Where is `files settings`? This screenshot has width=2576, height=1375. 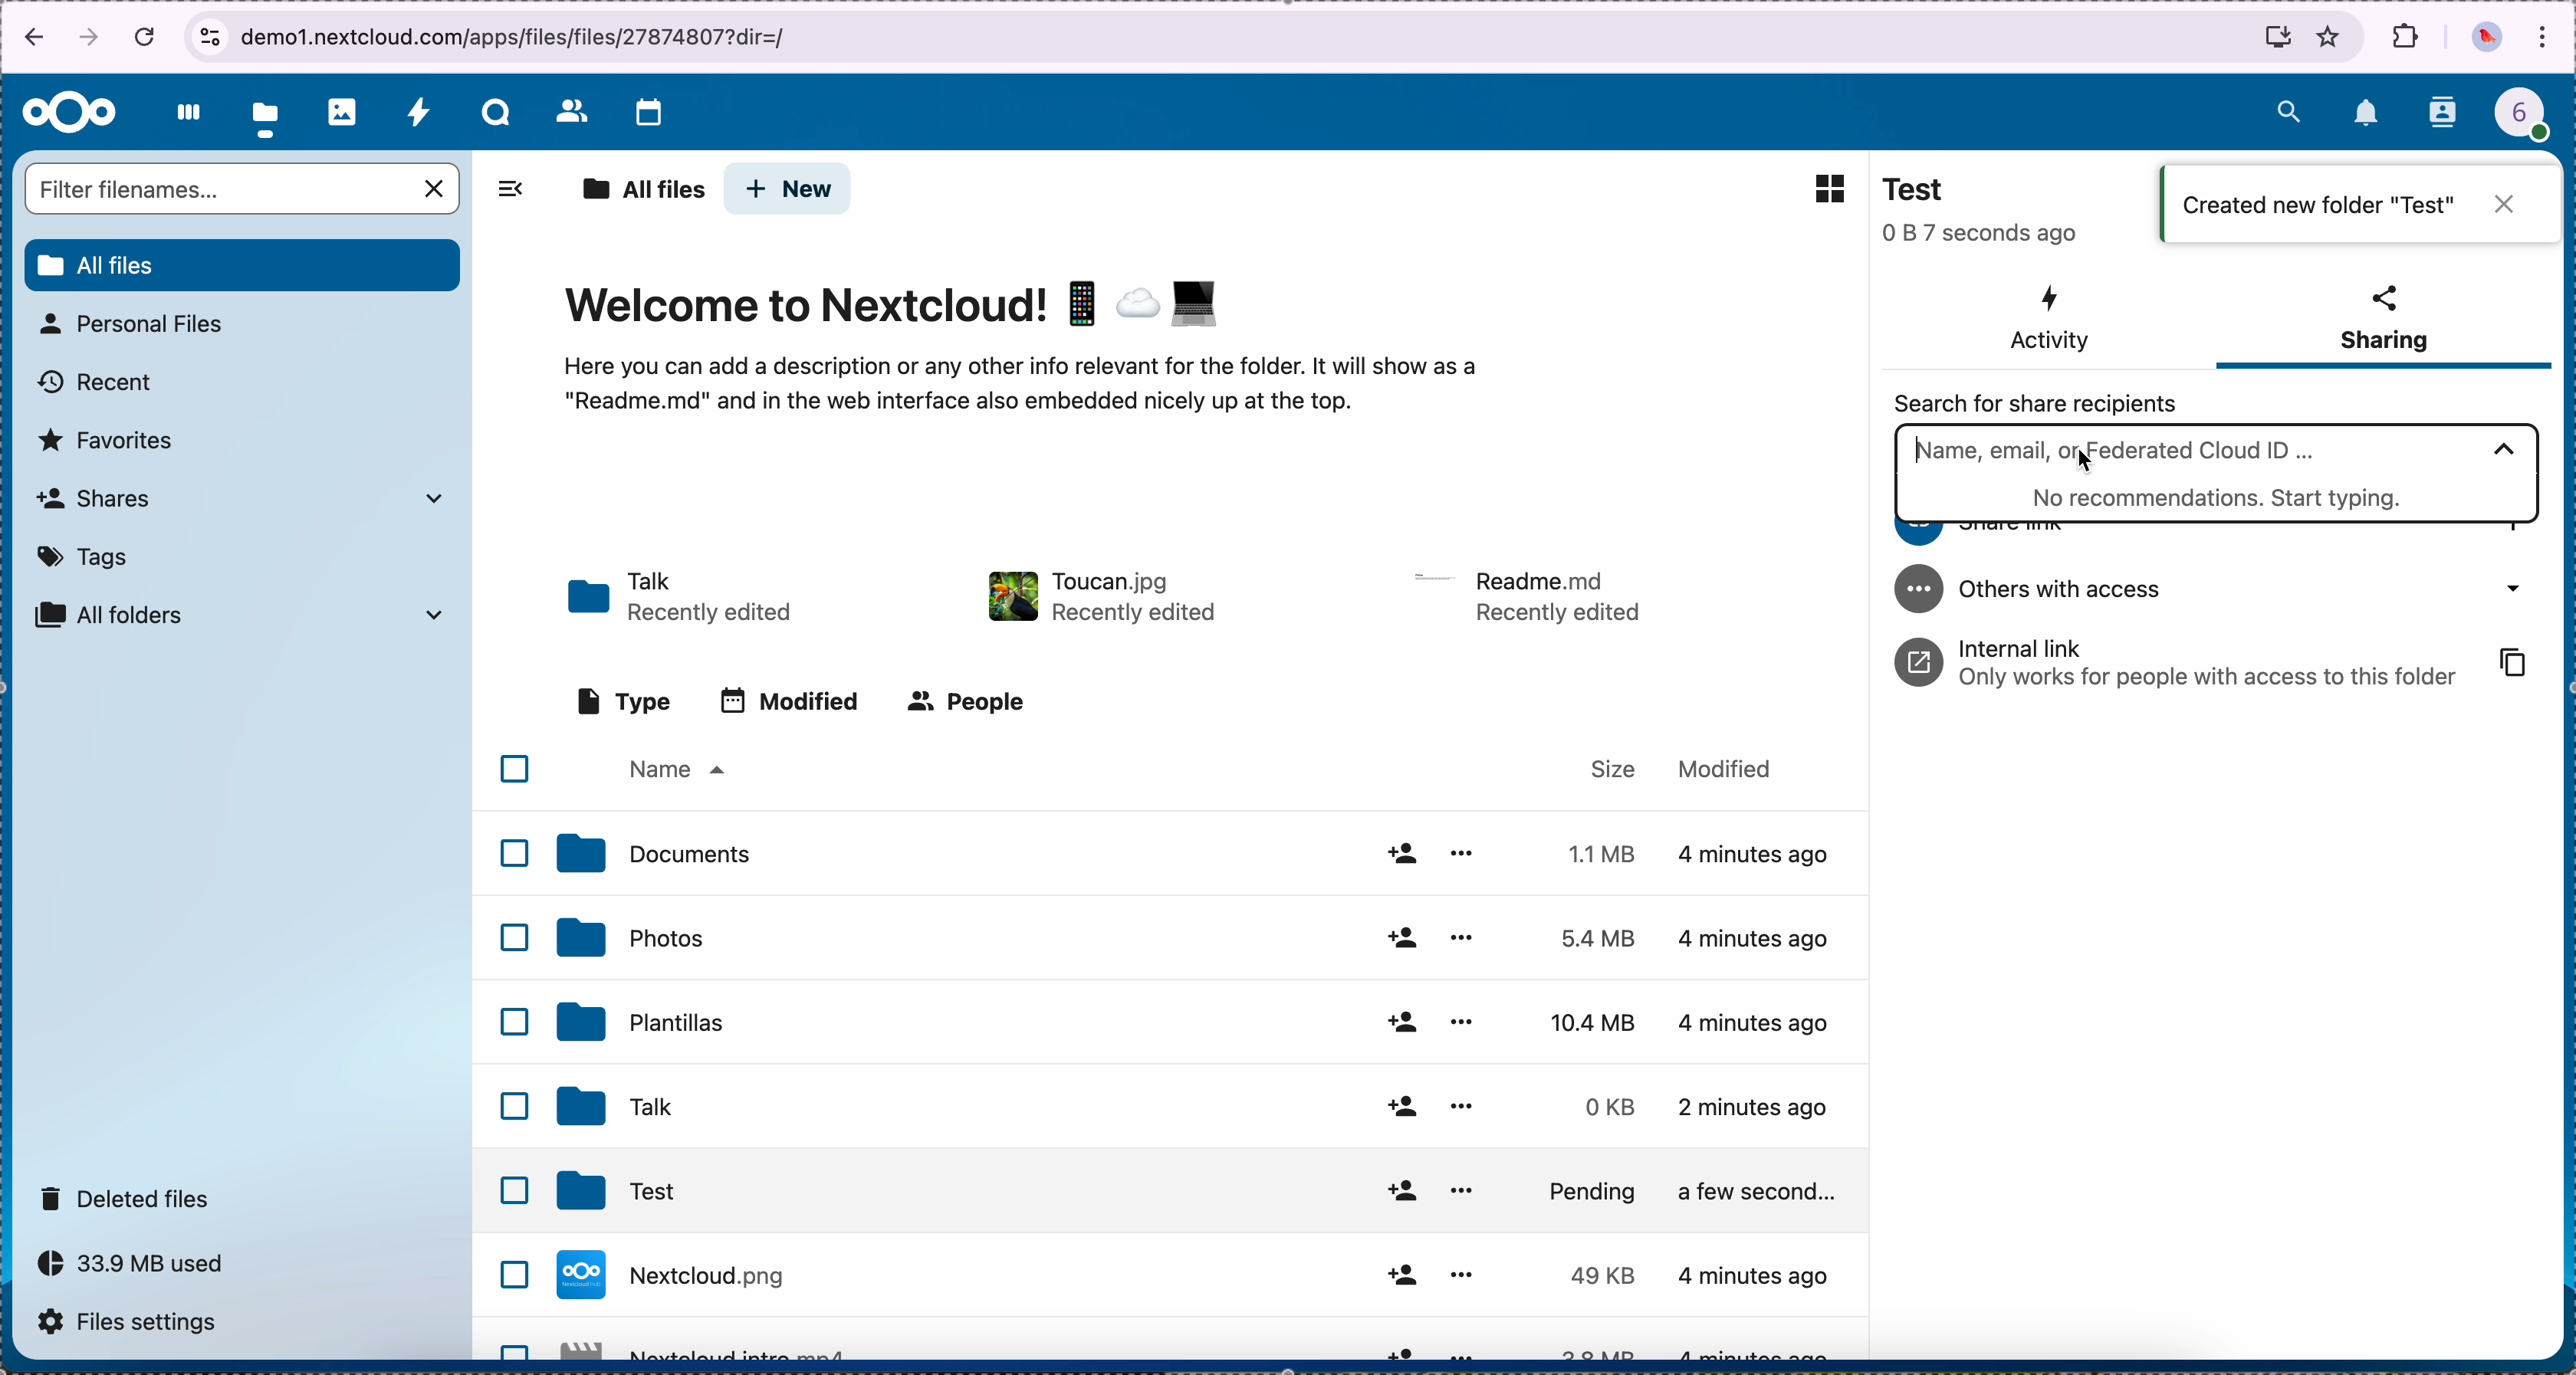
files settings is located at coordinates (138, 1325).